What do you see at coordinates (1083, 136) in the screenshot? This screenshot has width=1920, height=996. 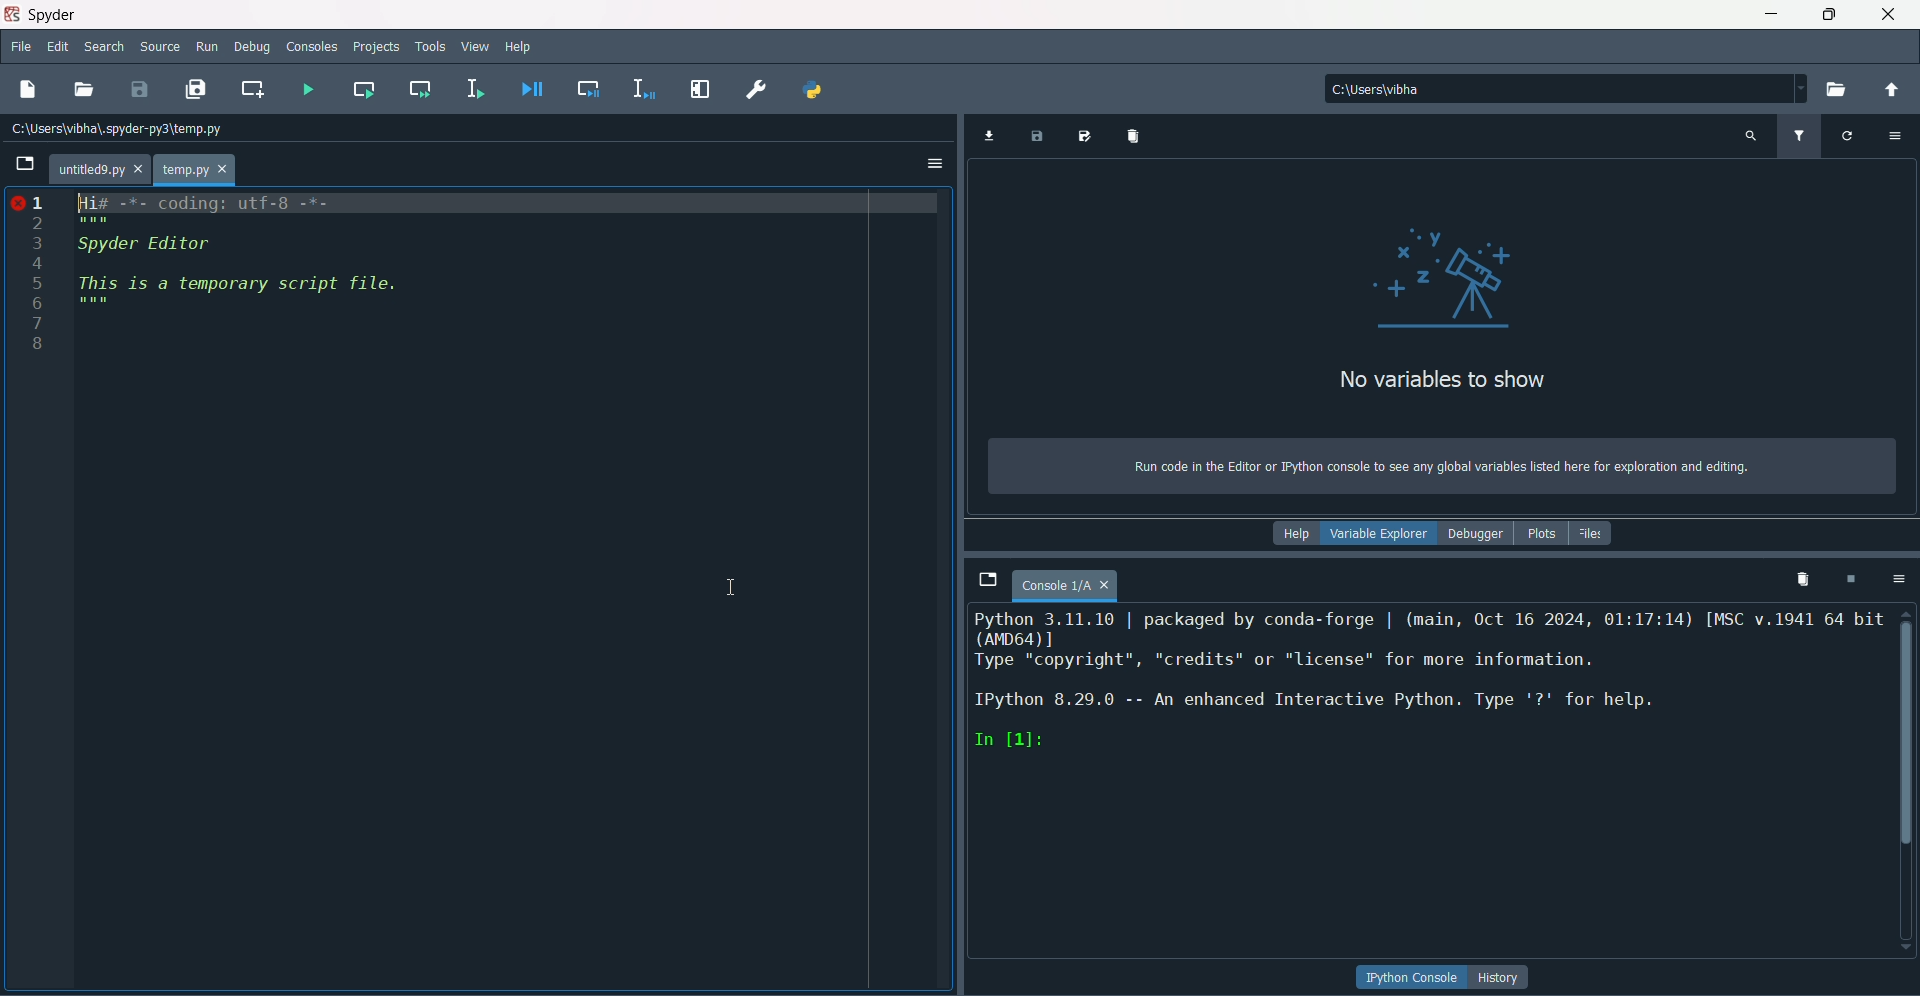 I see `save data as` at bounding box center [1083, 136].